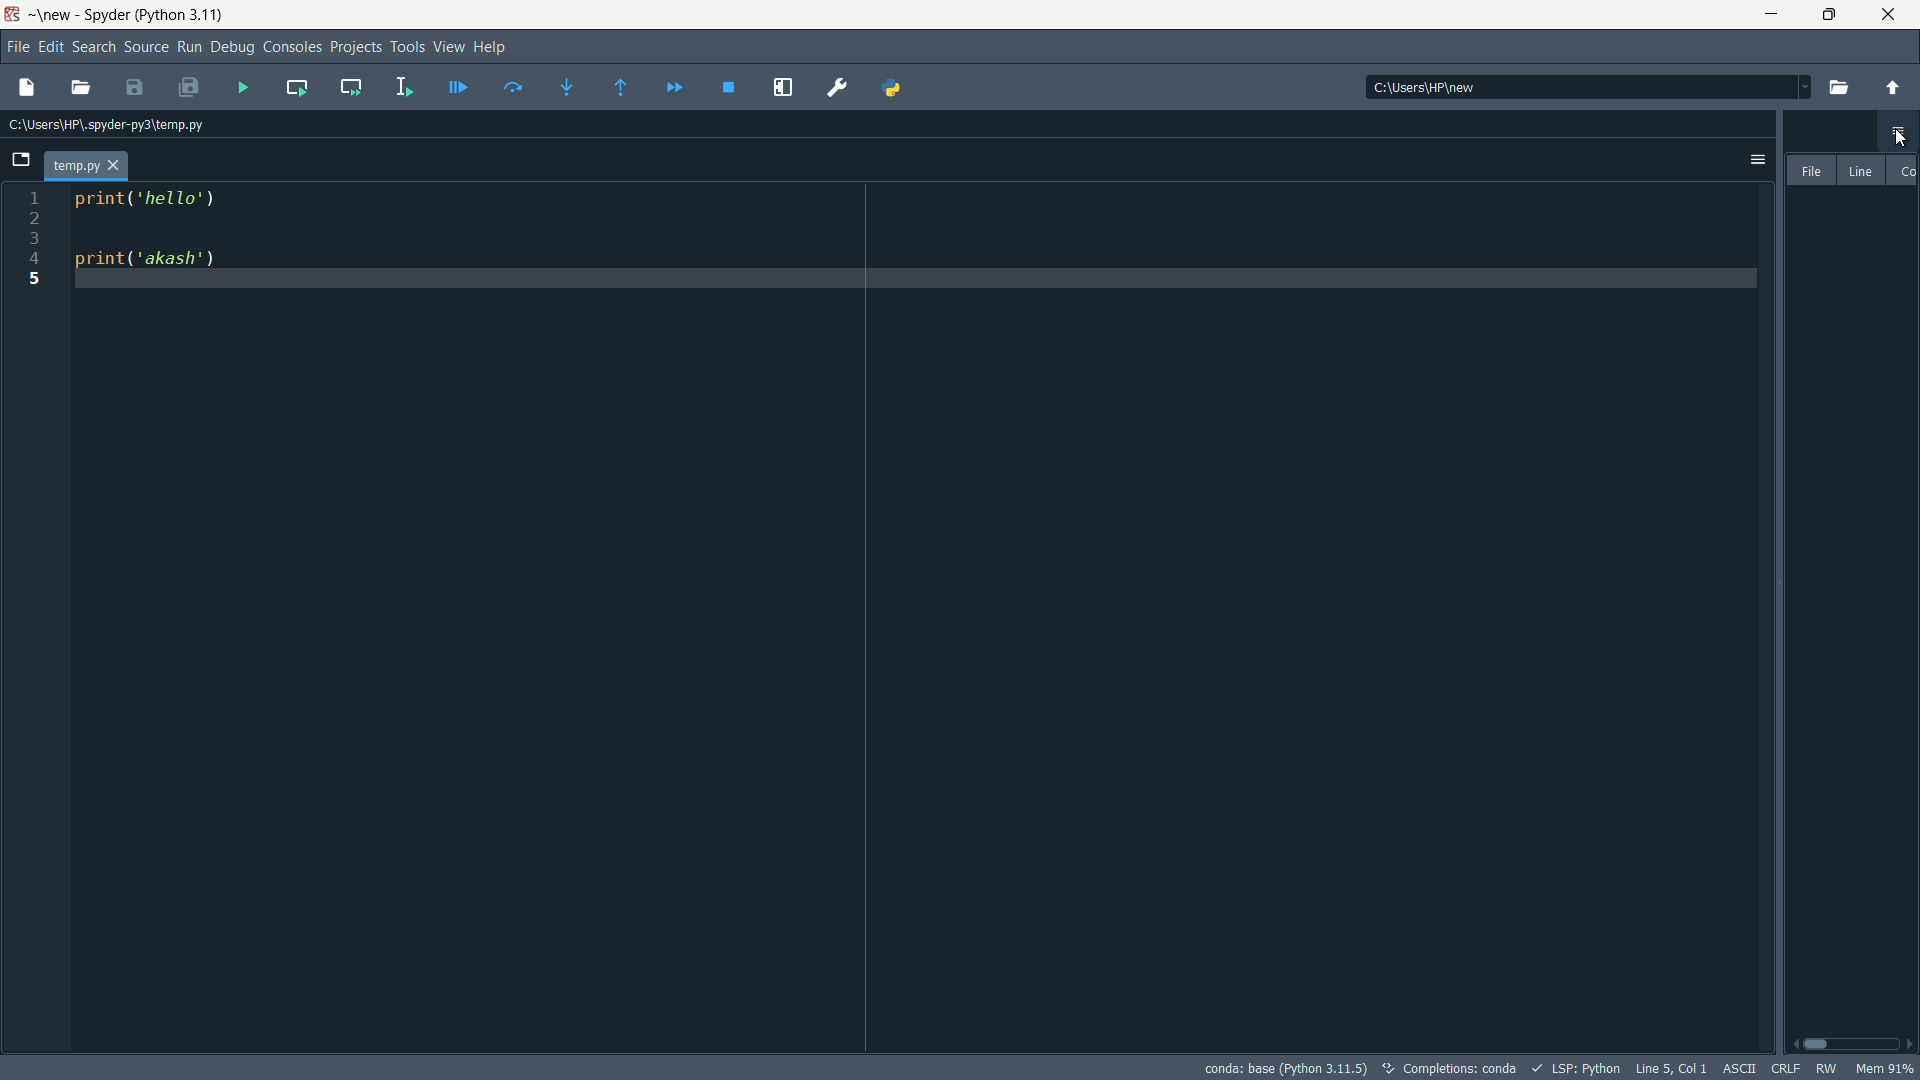 This screenshot has width=1920, height=1080. I want to click on python path manager, so click(892, 86).